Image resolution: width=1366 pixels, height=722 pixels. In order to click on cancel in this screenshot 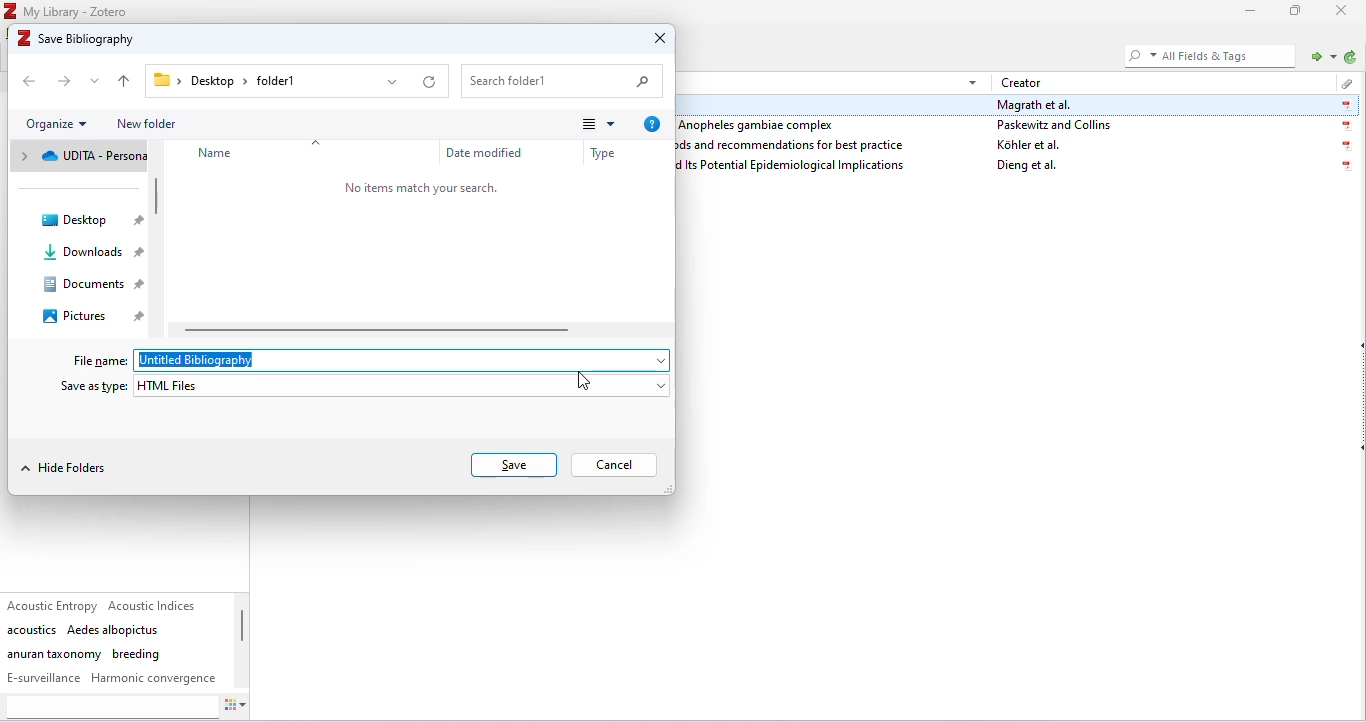, I will do `click(616, 465)`.